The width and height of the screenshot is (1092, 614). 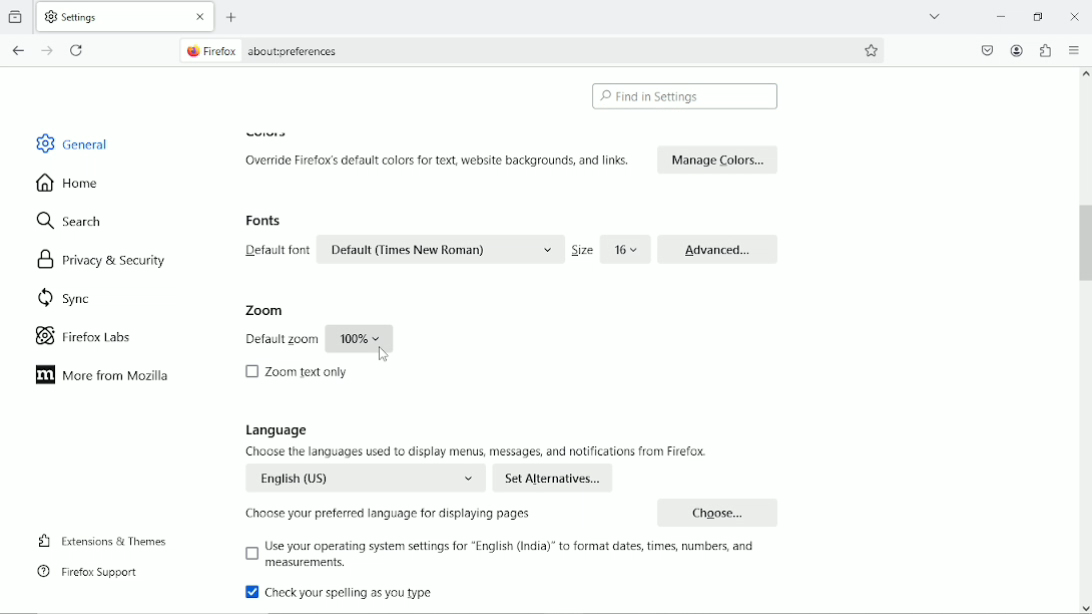 I want to click on ‘Override Firefox's default colors for text, website backgrounds, and links., so click(x=441, y=160).